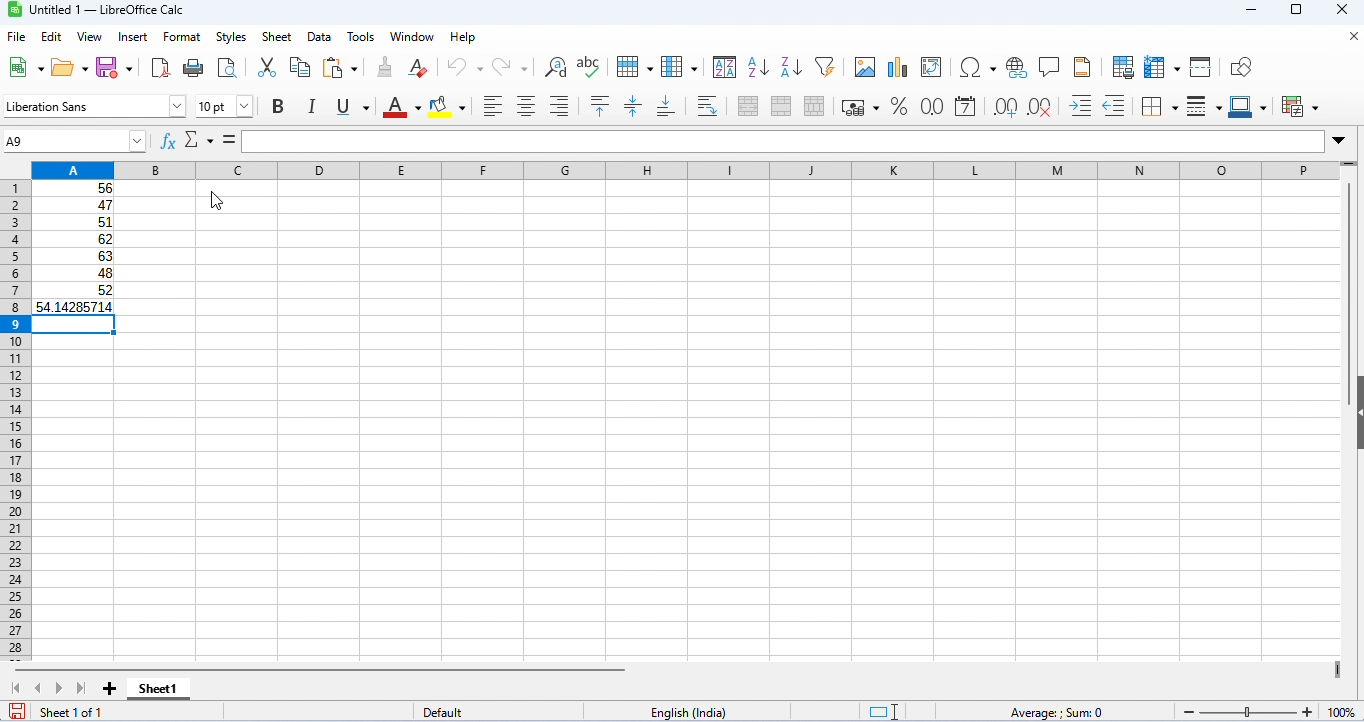 The height and width of the screenshot is (722, 1364). I want to click on tools, so click(361, 37).